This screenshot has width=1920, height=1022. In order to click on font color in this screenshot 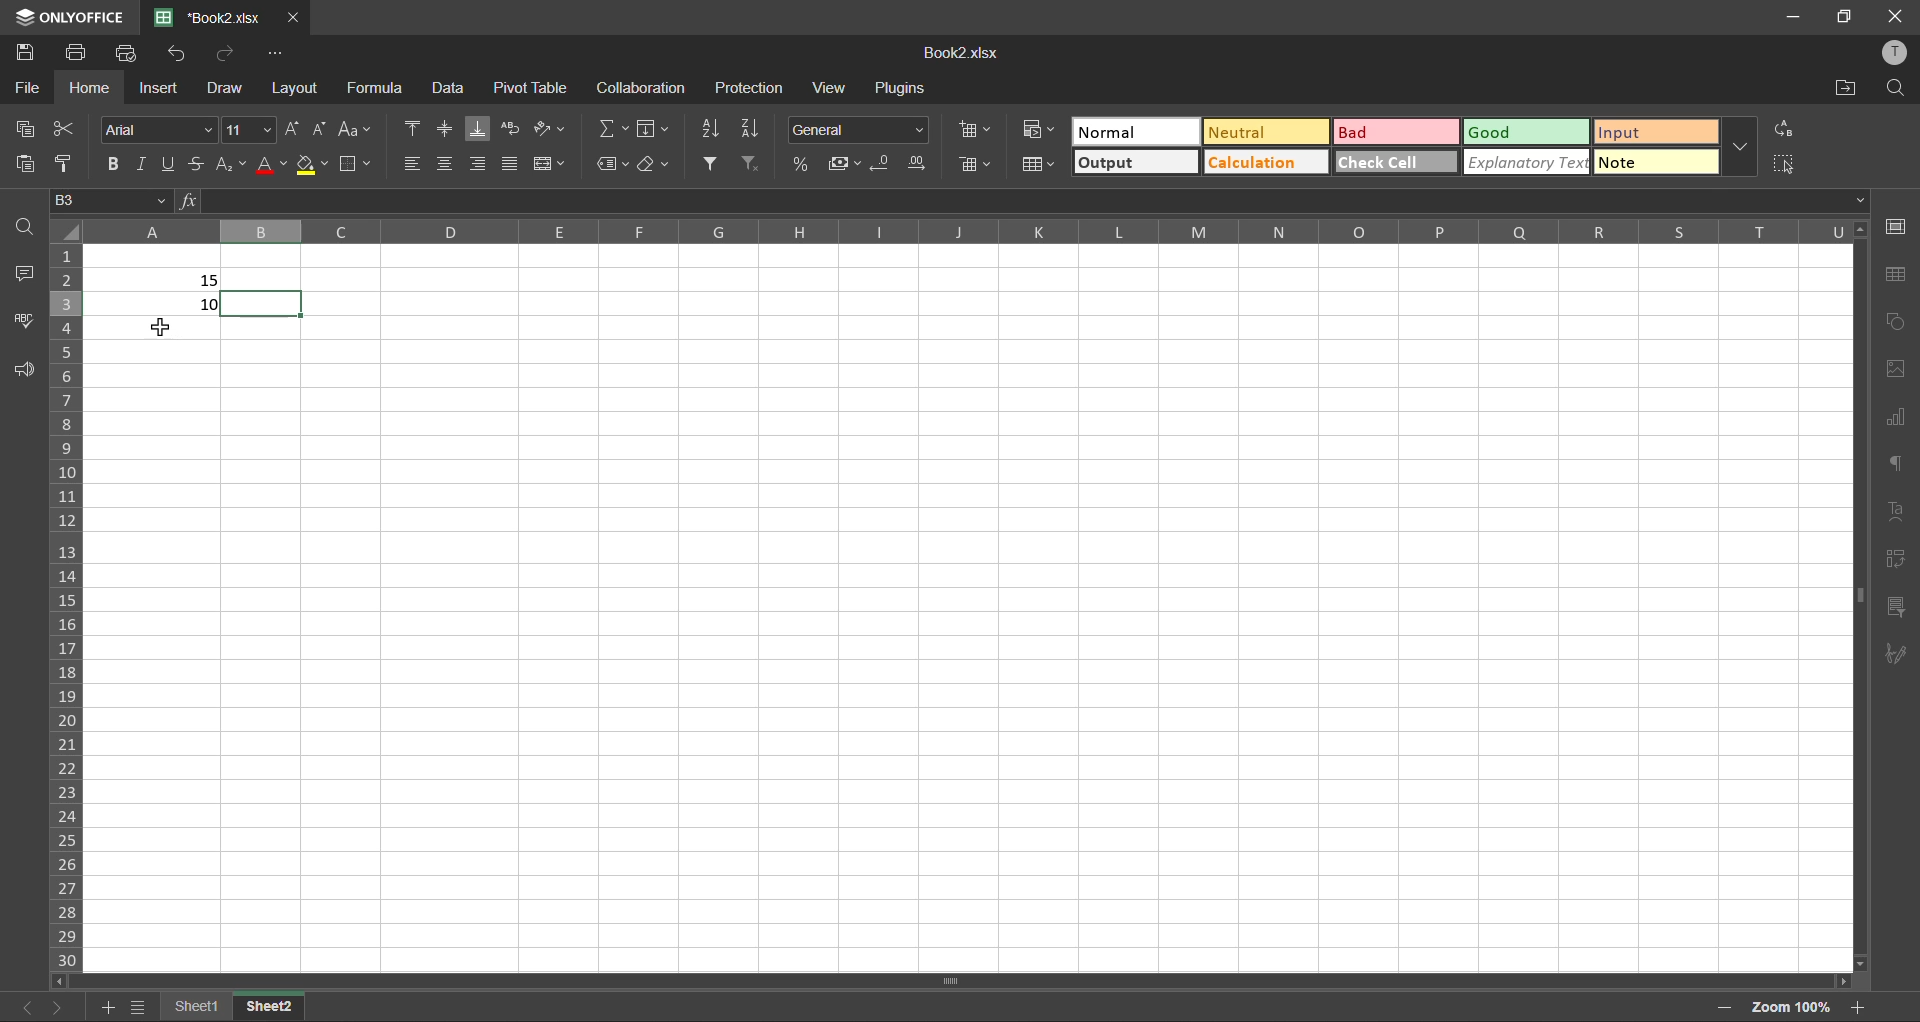, I will do `click(270, 161)`.